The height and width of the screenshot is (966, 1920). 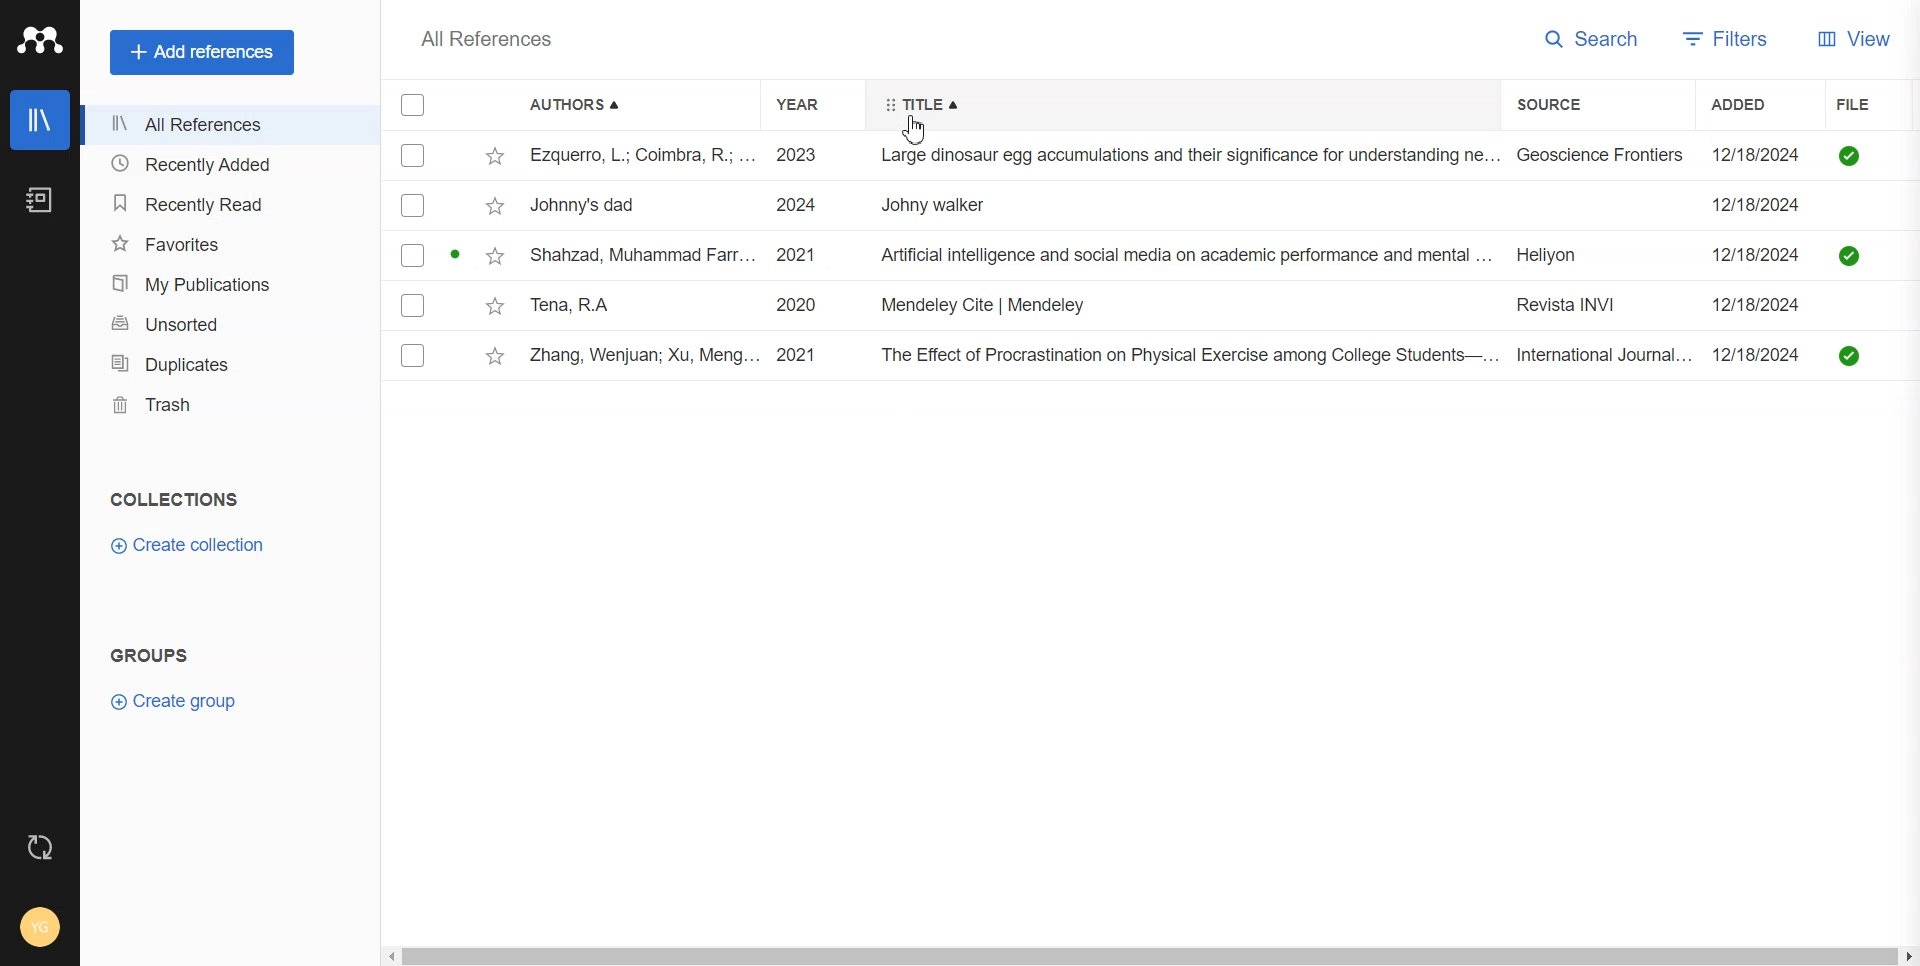 I want to click on File, so click(x=1220, y=158).